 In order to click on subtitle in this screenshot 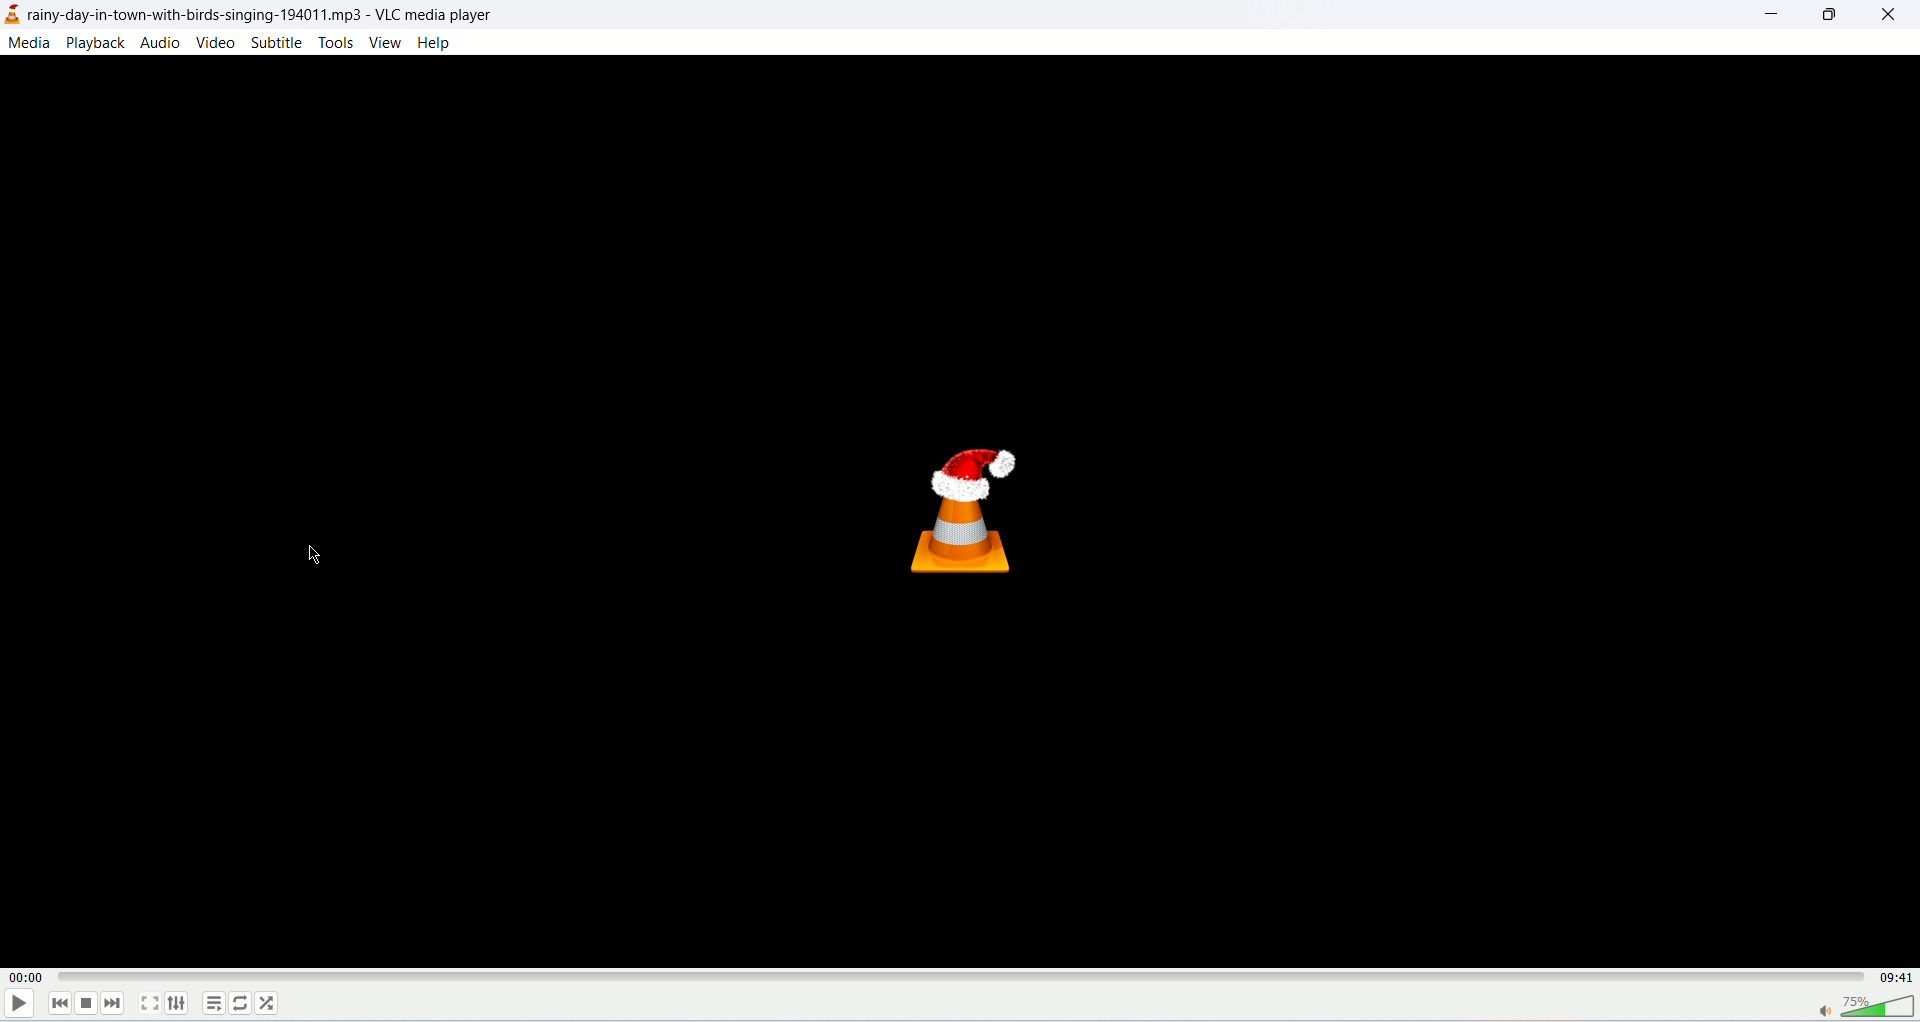, I will do `click(276, 42)`.